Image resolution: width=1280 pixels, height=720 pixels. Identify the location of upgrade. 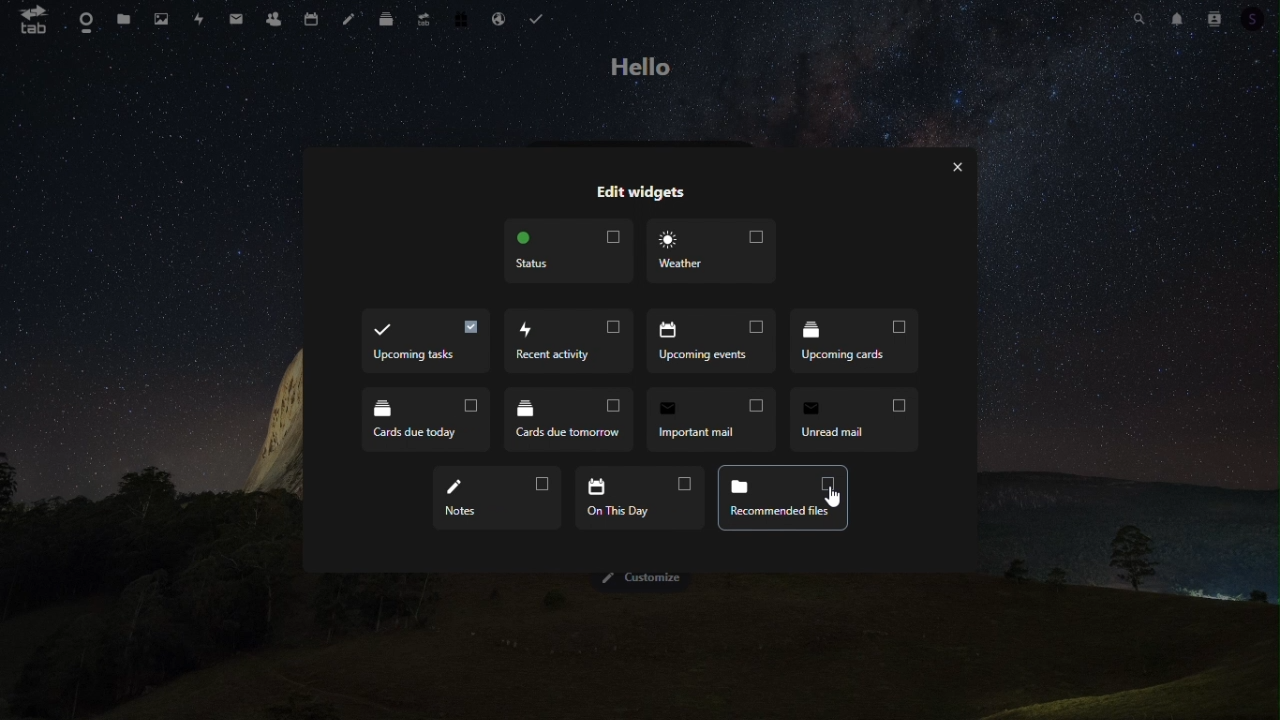
(424, 23).